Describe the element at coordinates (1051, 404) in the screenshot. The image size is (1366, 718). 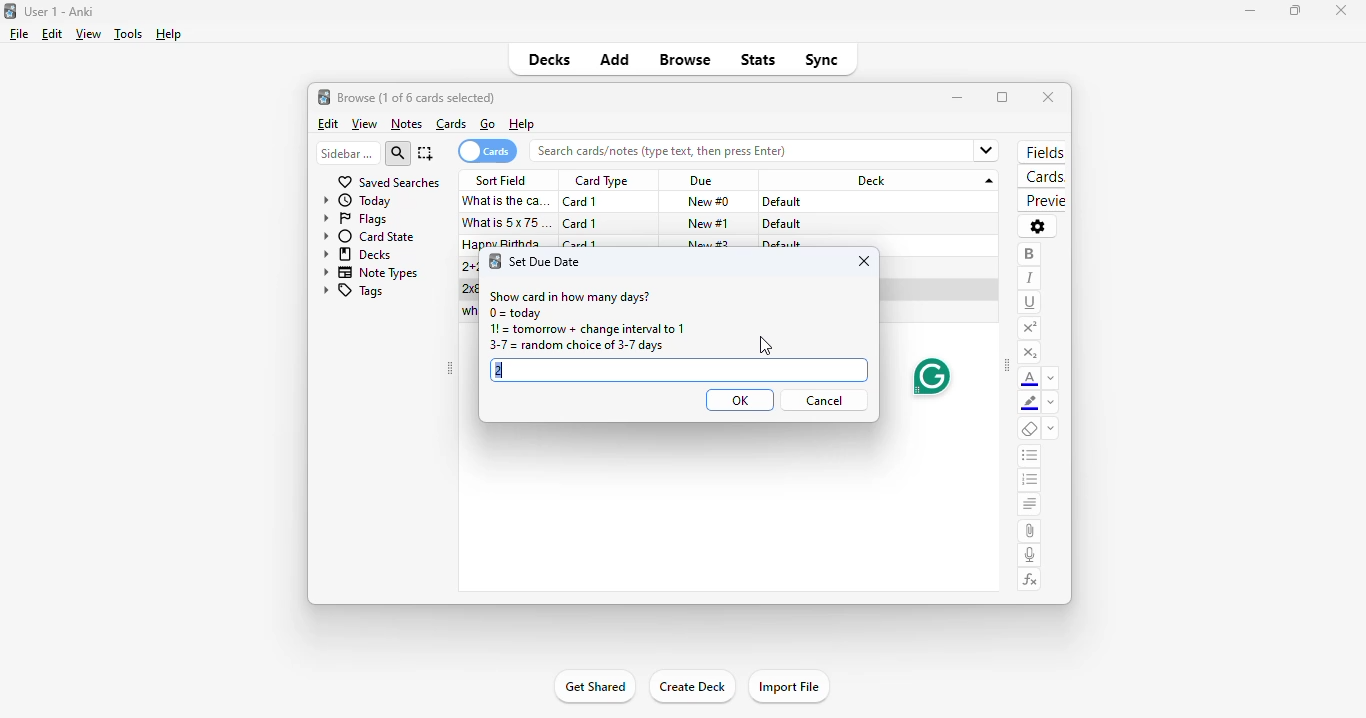
I see `change color` at that location.